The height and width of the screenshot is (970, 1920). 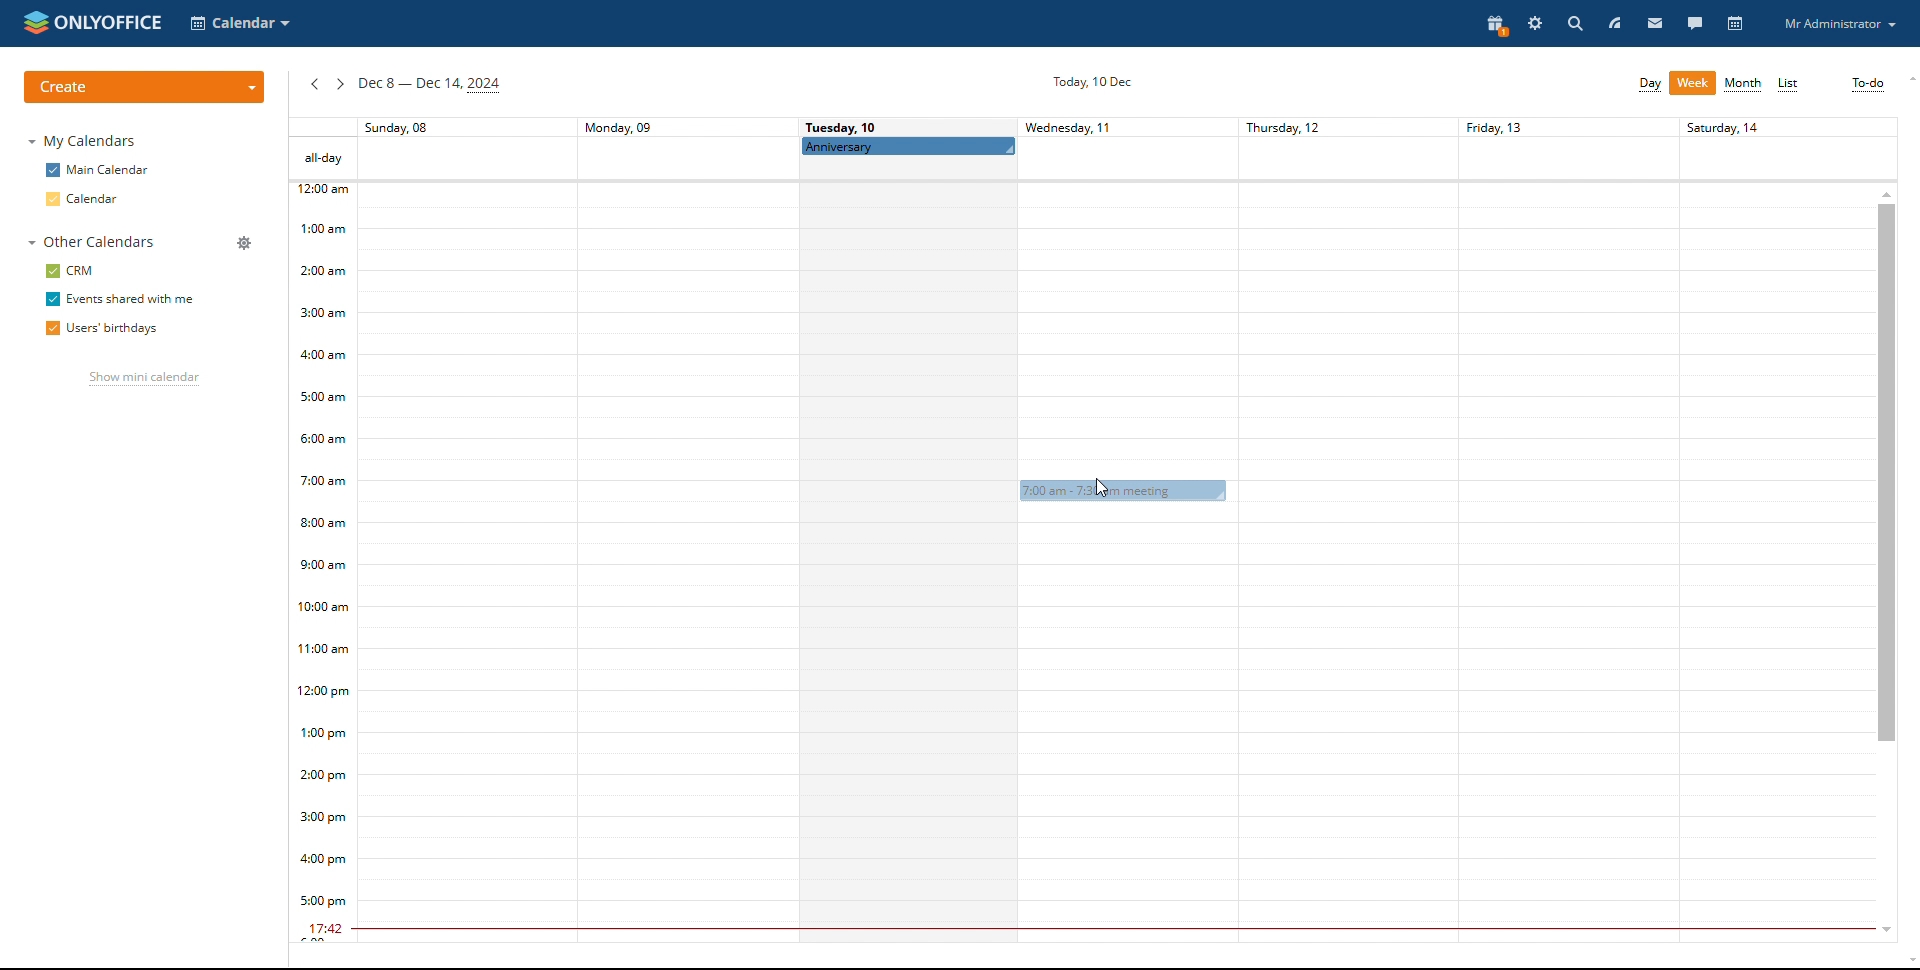 I want to click on 30 min span of the day, so click(x=1116, y=574).